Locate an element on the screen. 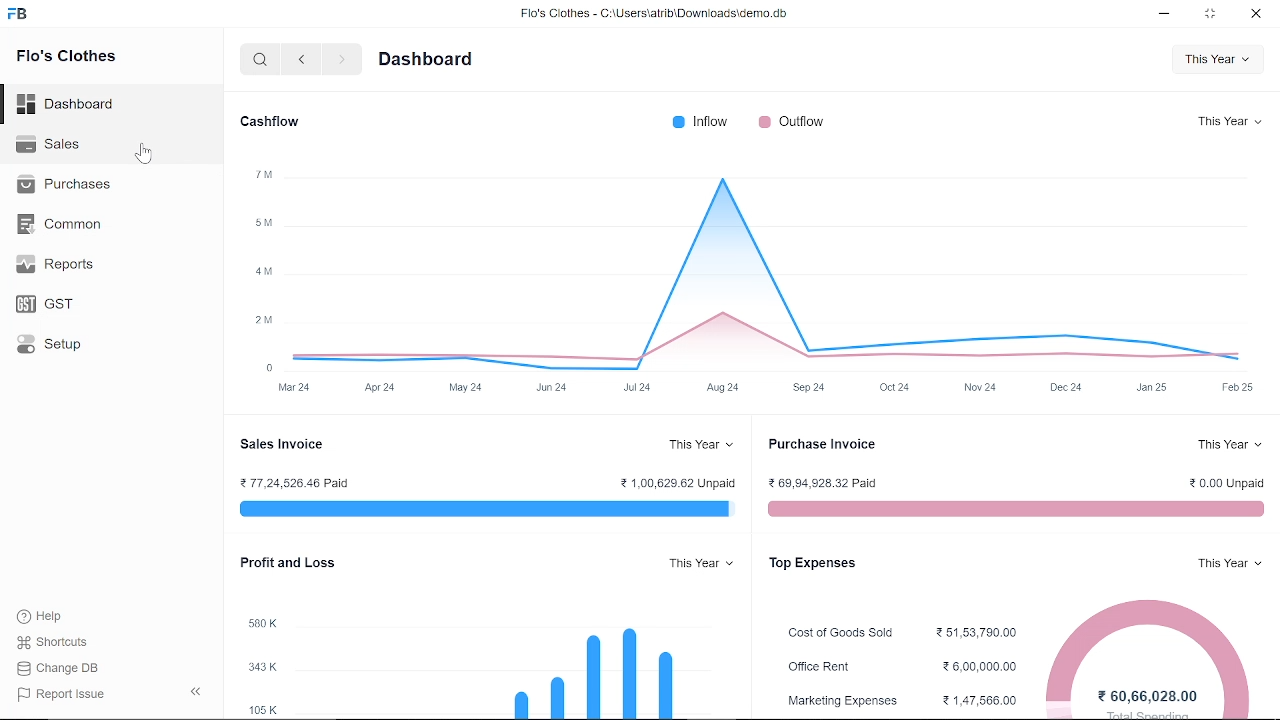 The height and width of the screenshot is (720, 1280). search is located at coordinates (256, 59).